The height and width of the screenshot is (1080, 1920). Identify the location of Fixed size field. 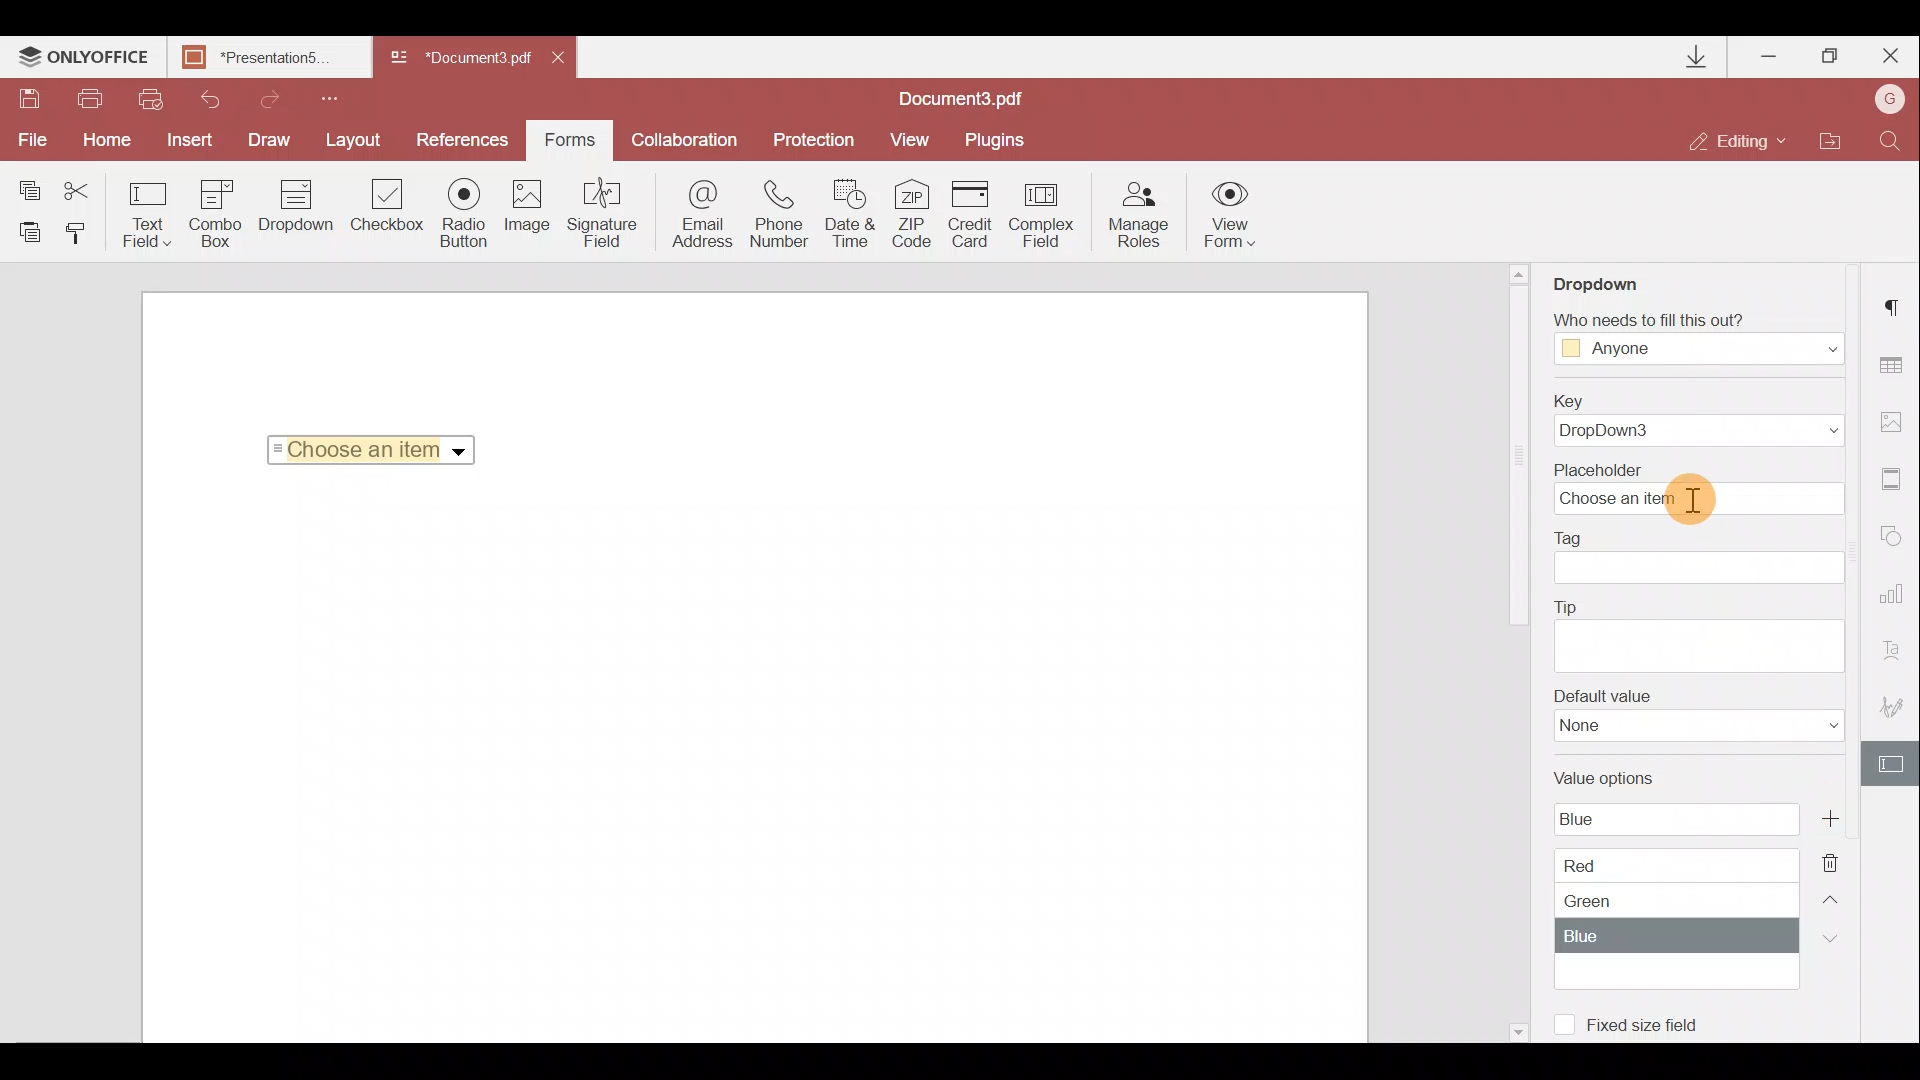
(1655, 1028).